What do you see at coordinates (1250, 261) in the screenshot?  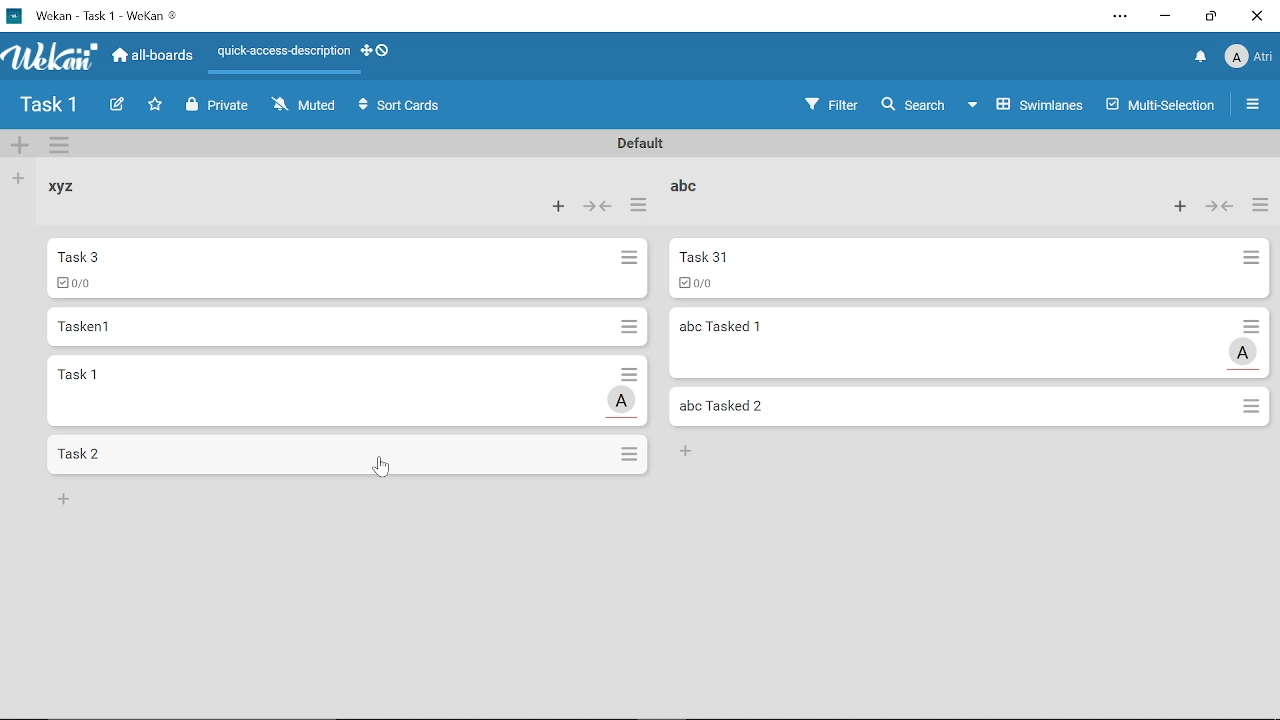 I see `Card actions` at bounding box center [1250, 261].